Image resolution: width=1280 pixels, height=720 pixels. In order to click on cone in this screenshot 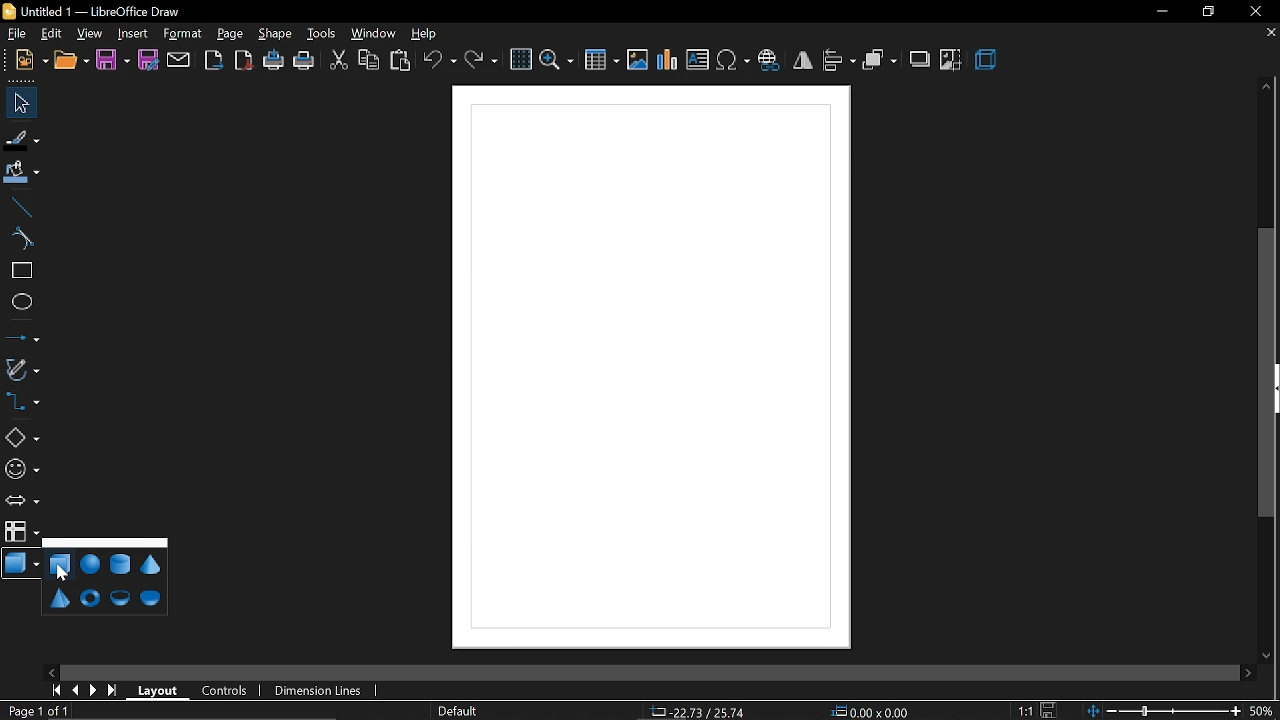, I will do `click(152, 565)`.